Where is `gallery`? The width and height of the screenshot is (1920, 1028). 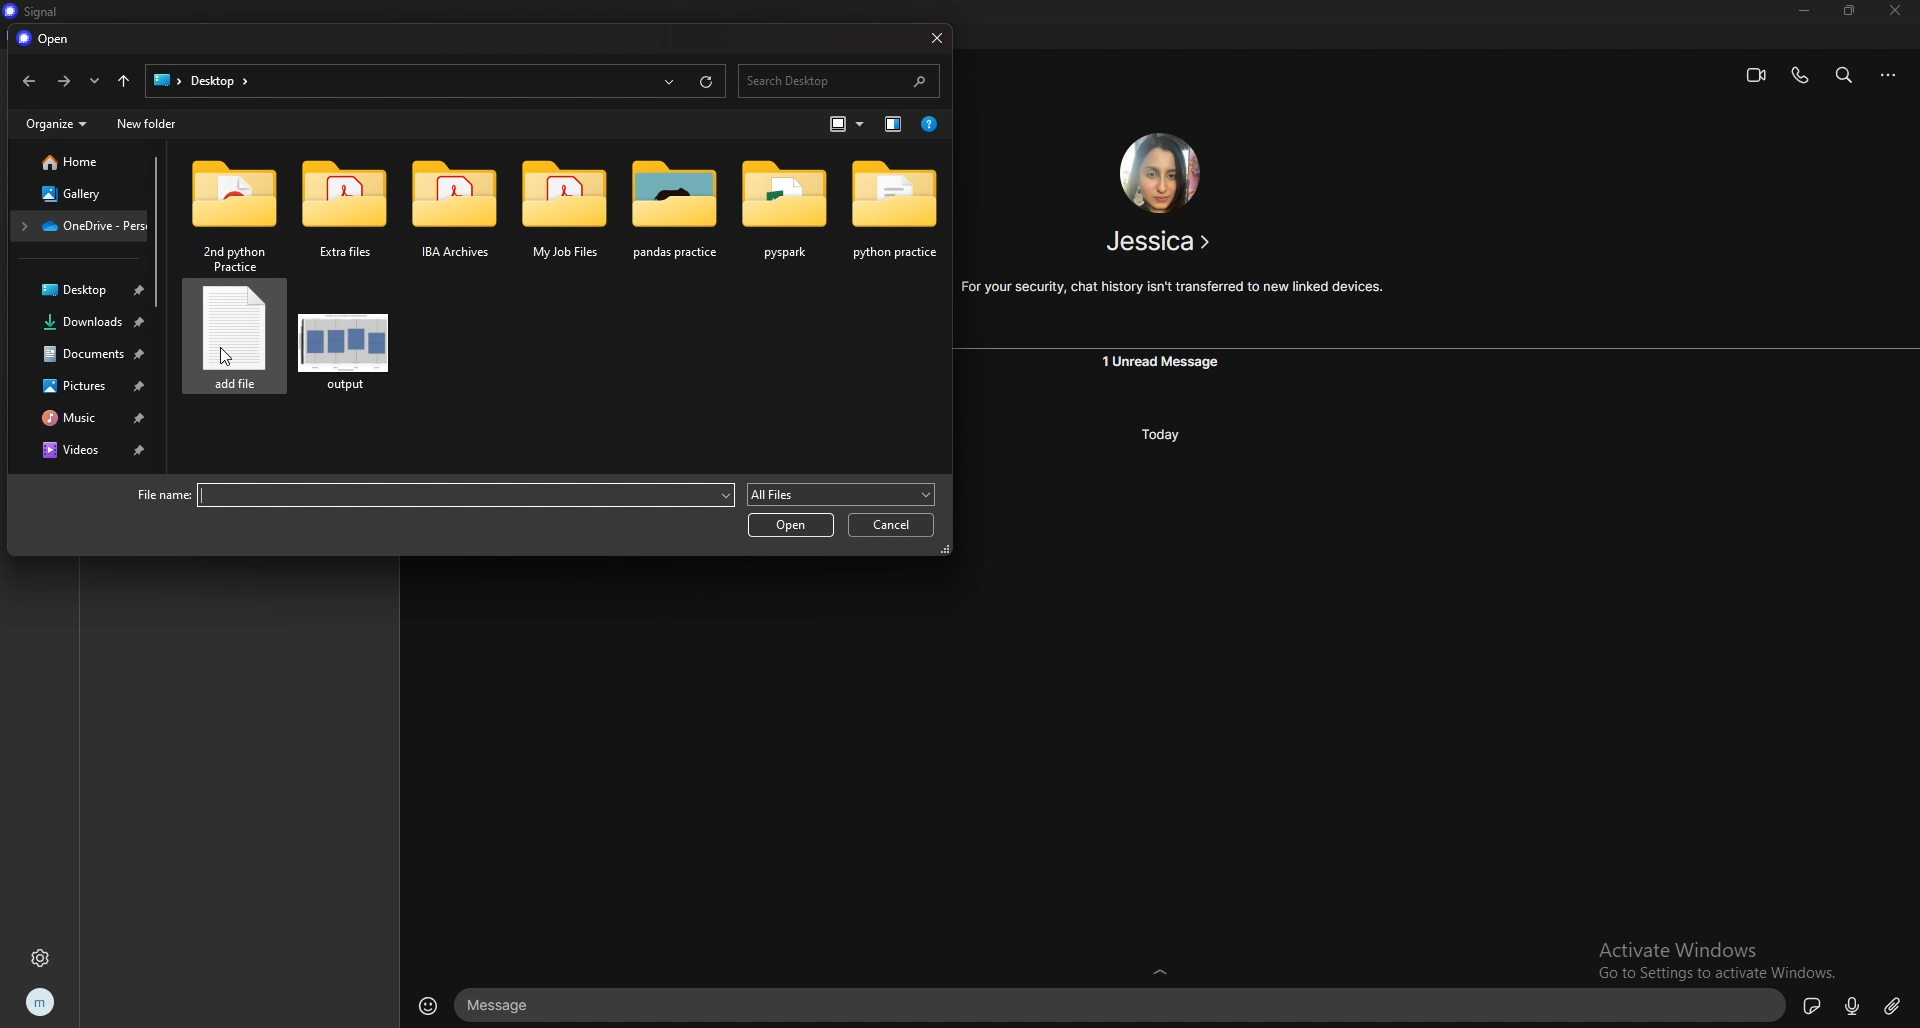
gallery is located at coordinates (73, 190).